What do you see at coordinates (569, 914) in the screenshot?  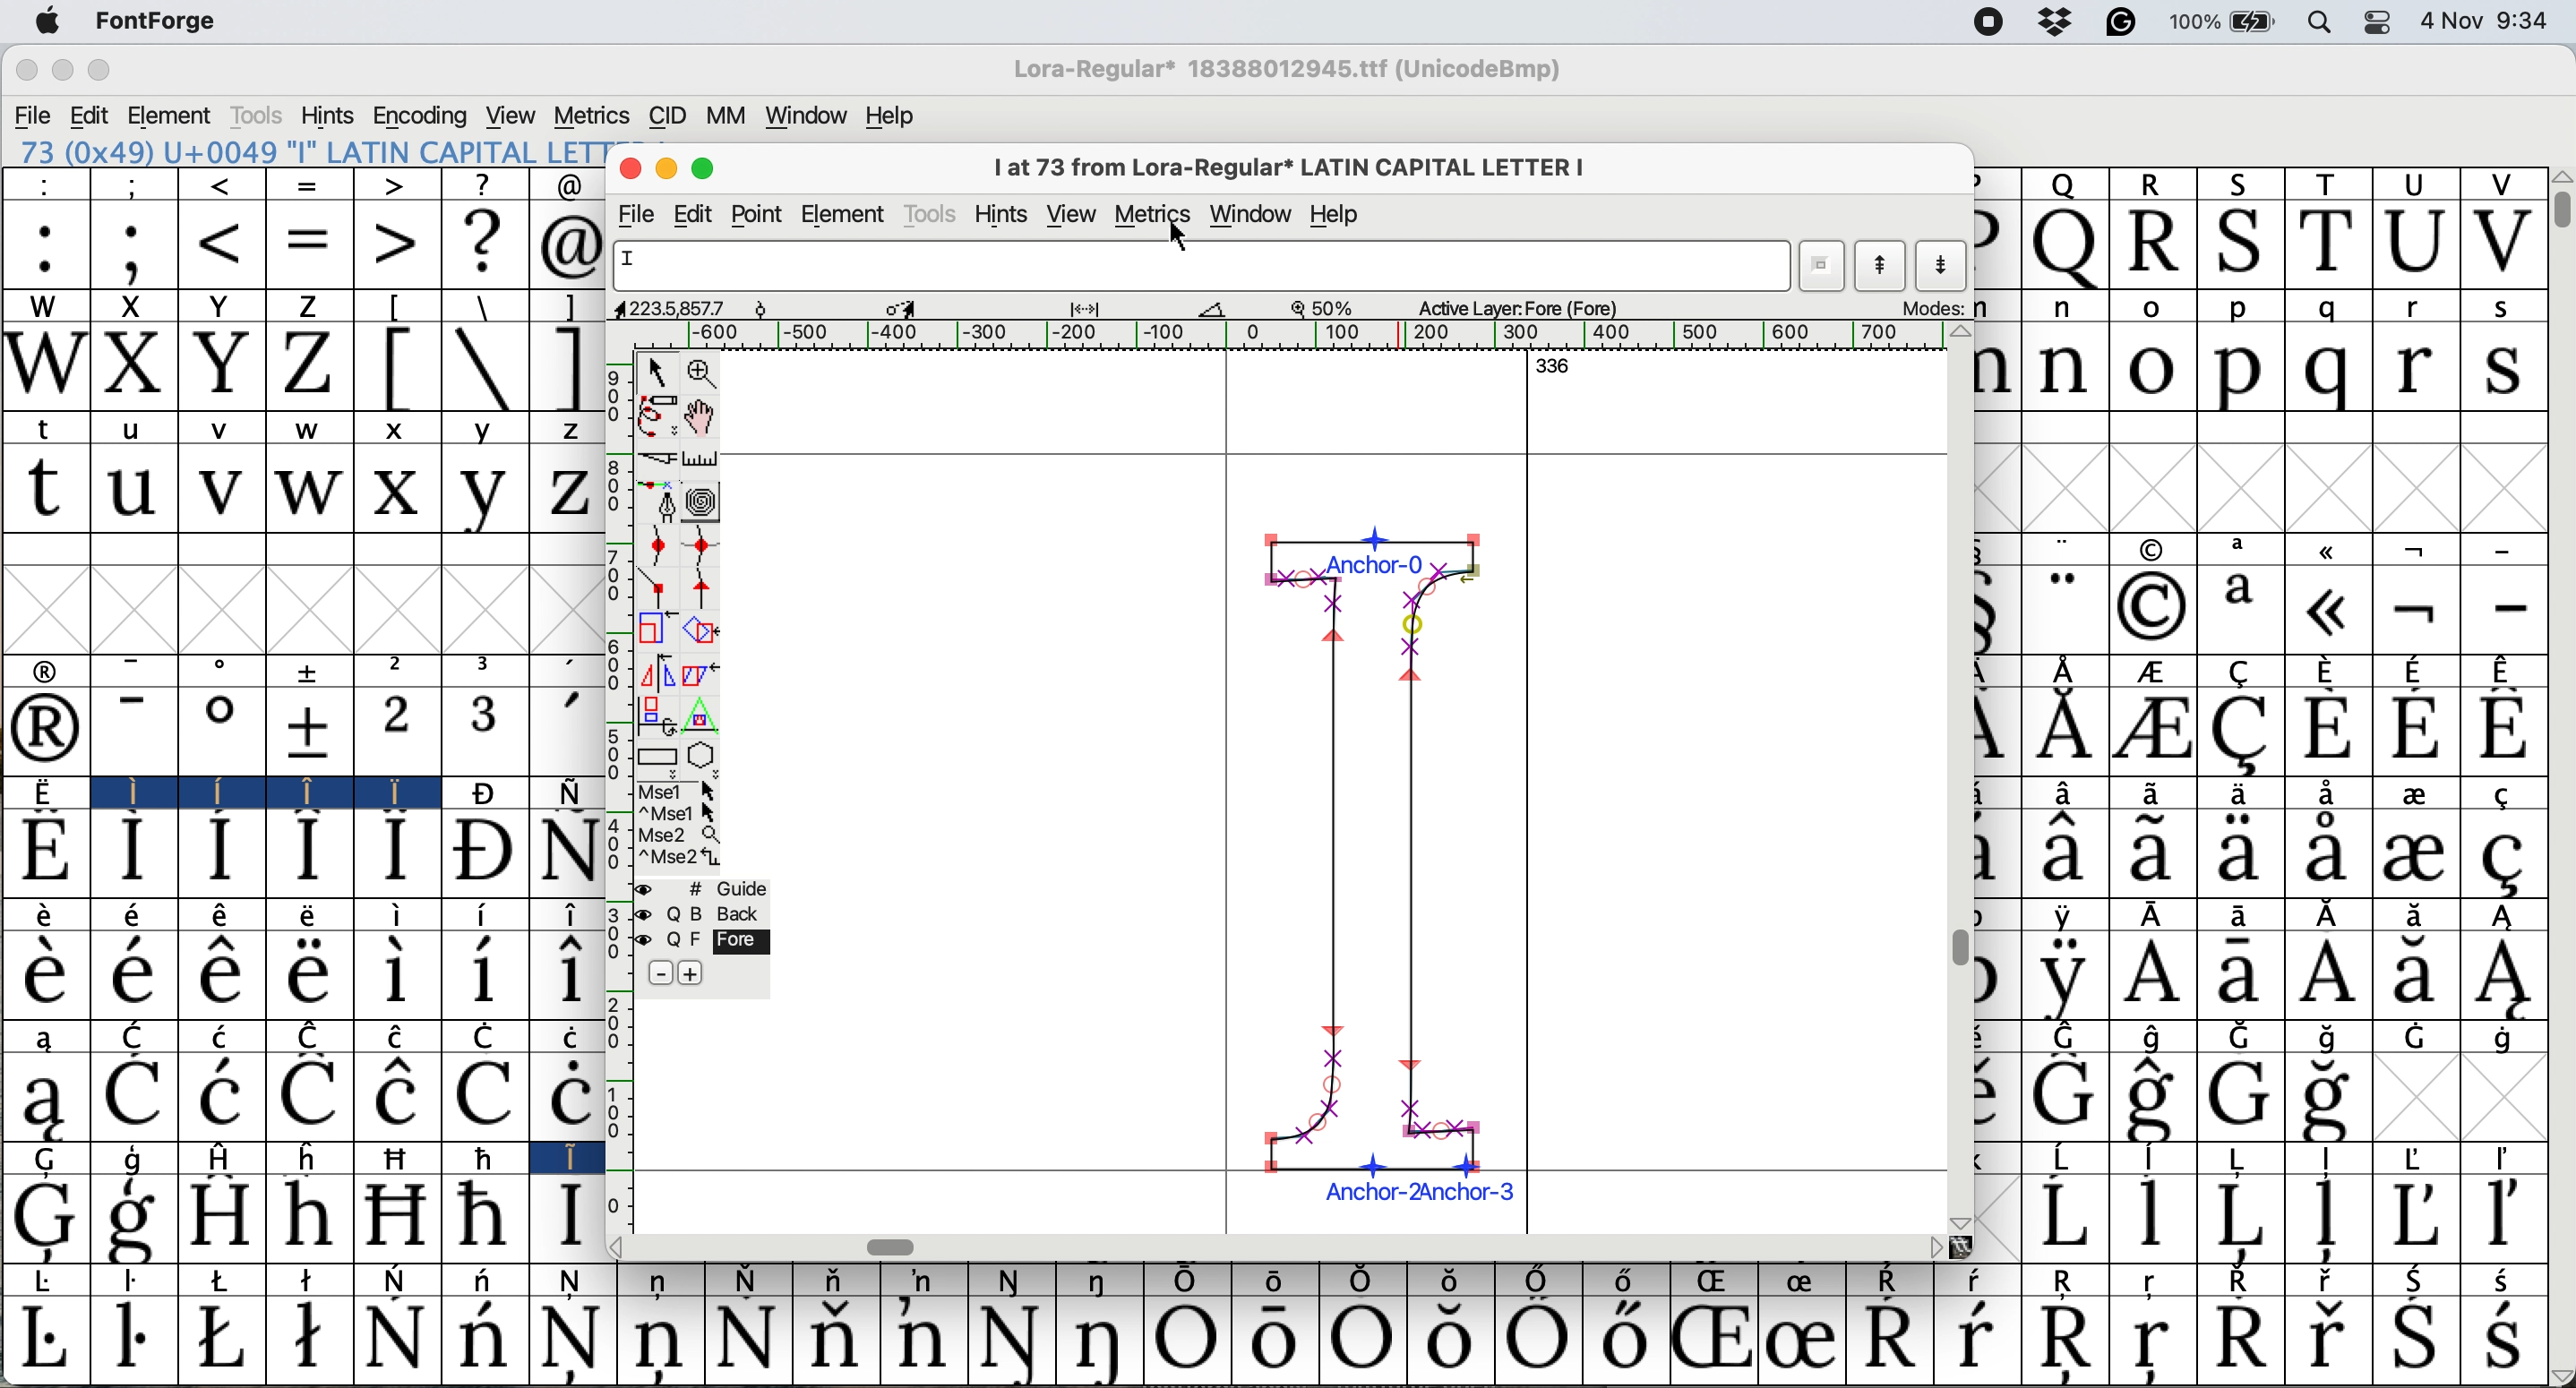 I see `Symbol` at bounding box center [569, 914].